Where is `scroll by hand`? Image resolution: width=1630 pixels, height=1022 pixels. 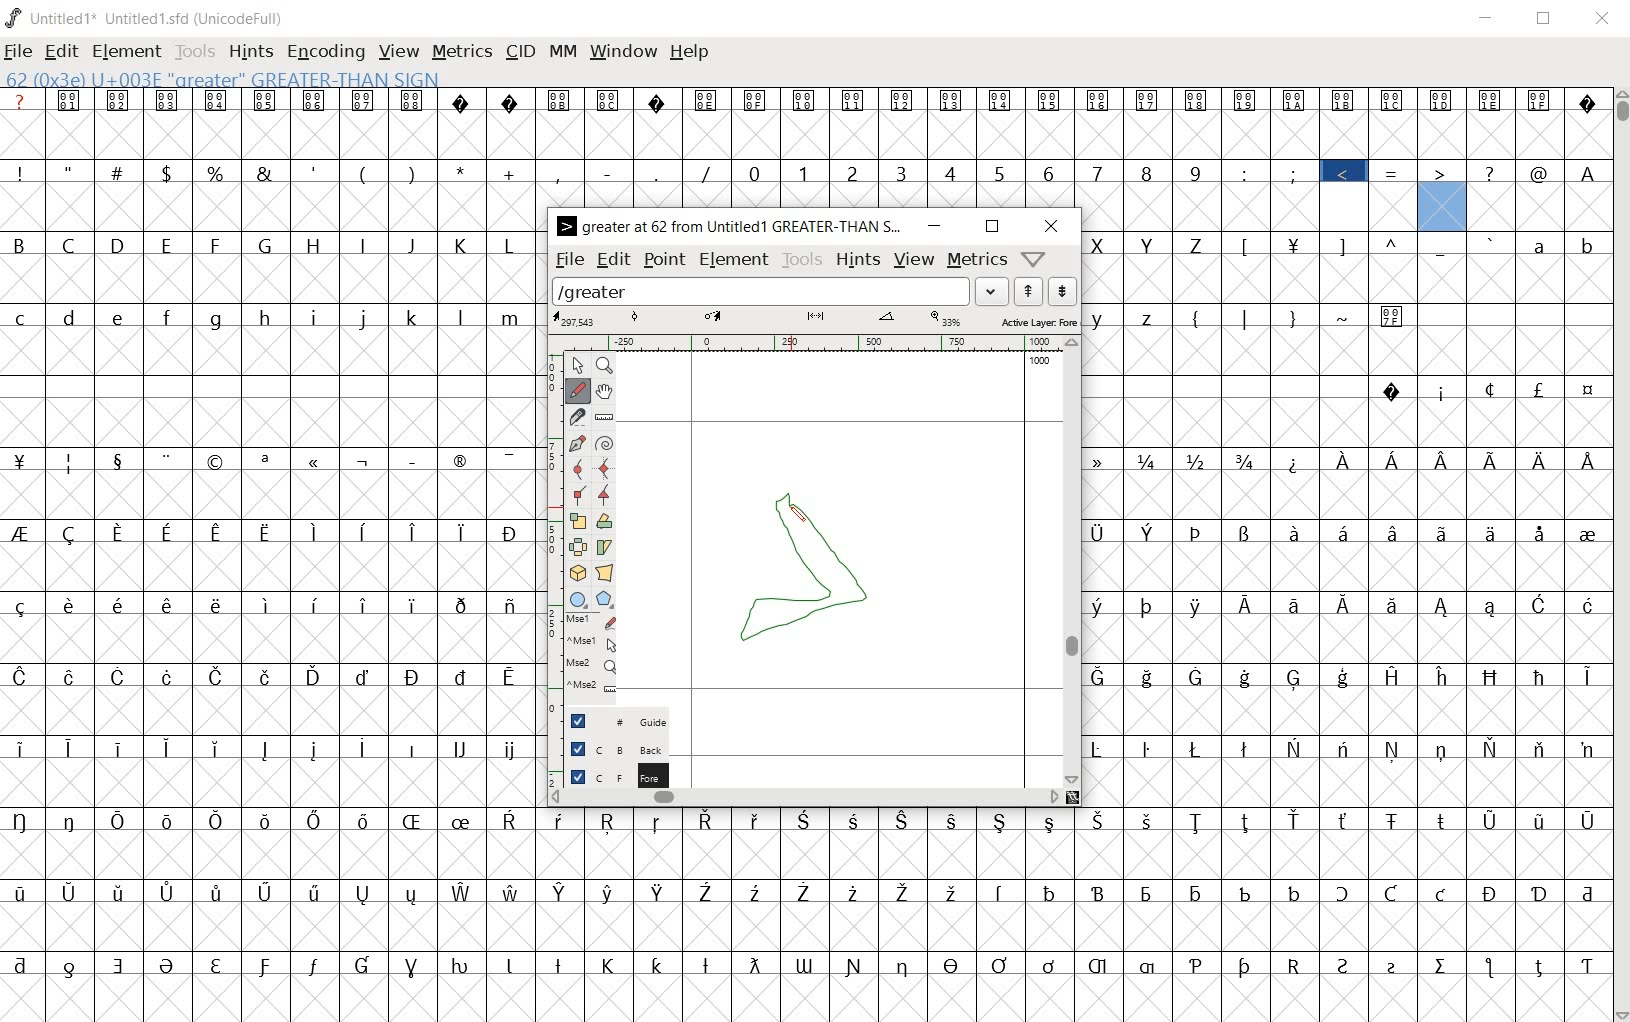
scroll by hand is located at coordinates (602, 391).